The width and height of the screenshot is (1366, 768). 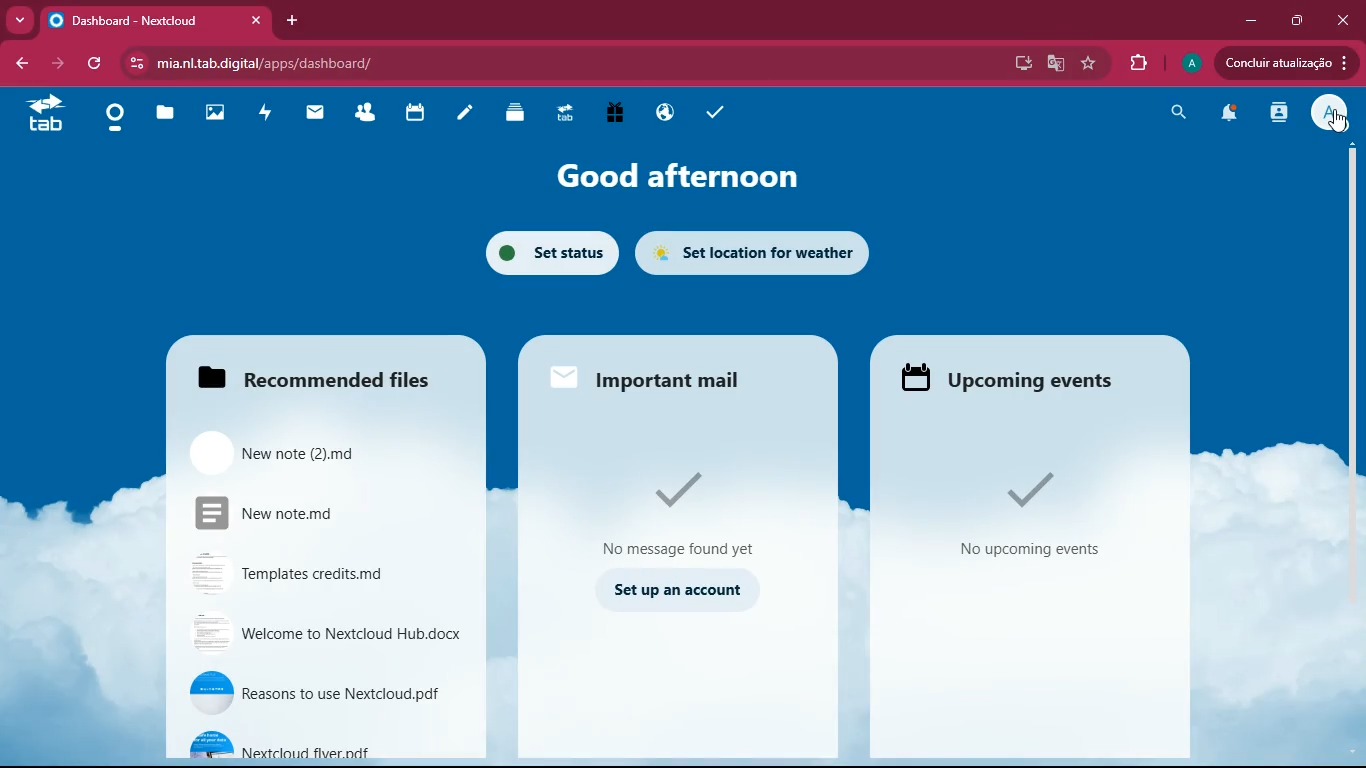 What do you see at coordinates (1281, 115) in the screenshot?
I see `activity` at bounding box center [1281, 115].